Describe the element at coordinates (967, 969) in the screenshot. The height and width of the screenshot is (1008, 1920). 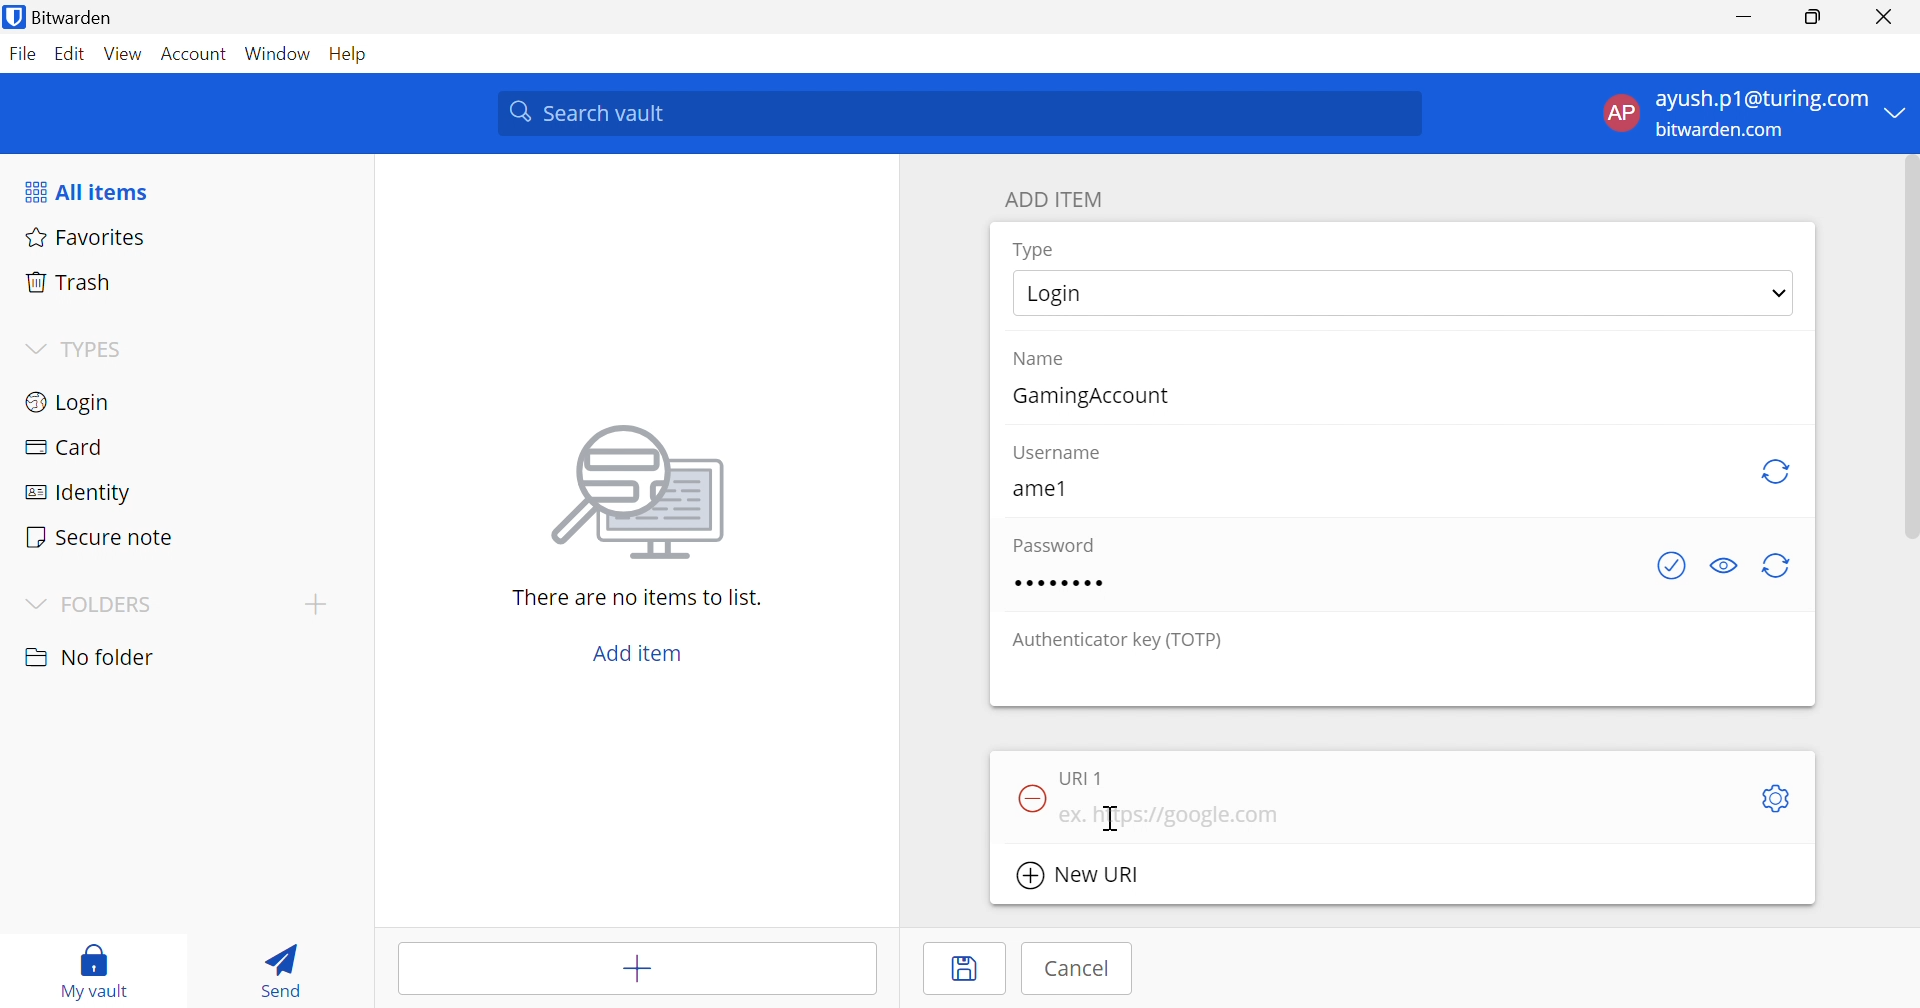
I see `Save` at that location.